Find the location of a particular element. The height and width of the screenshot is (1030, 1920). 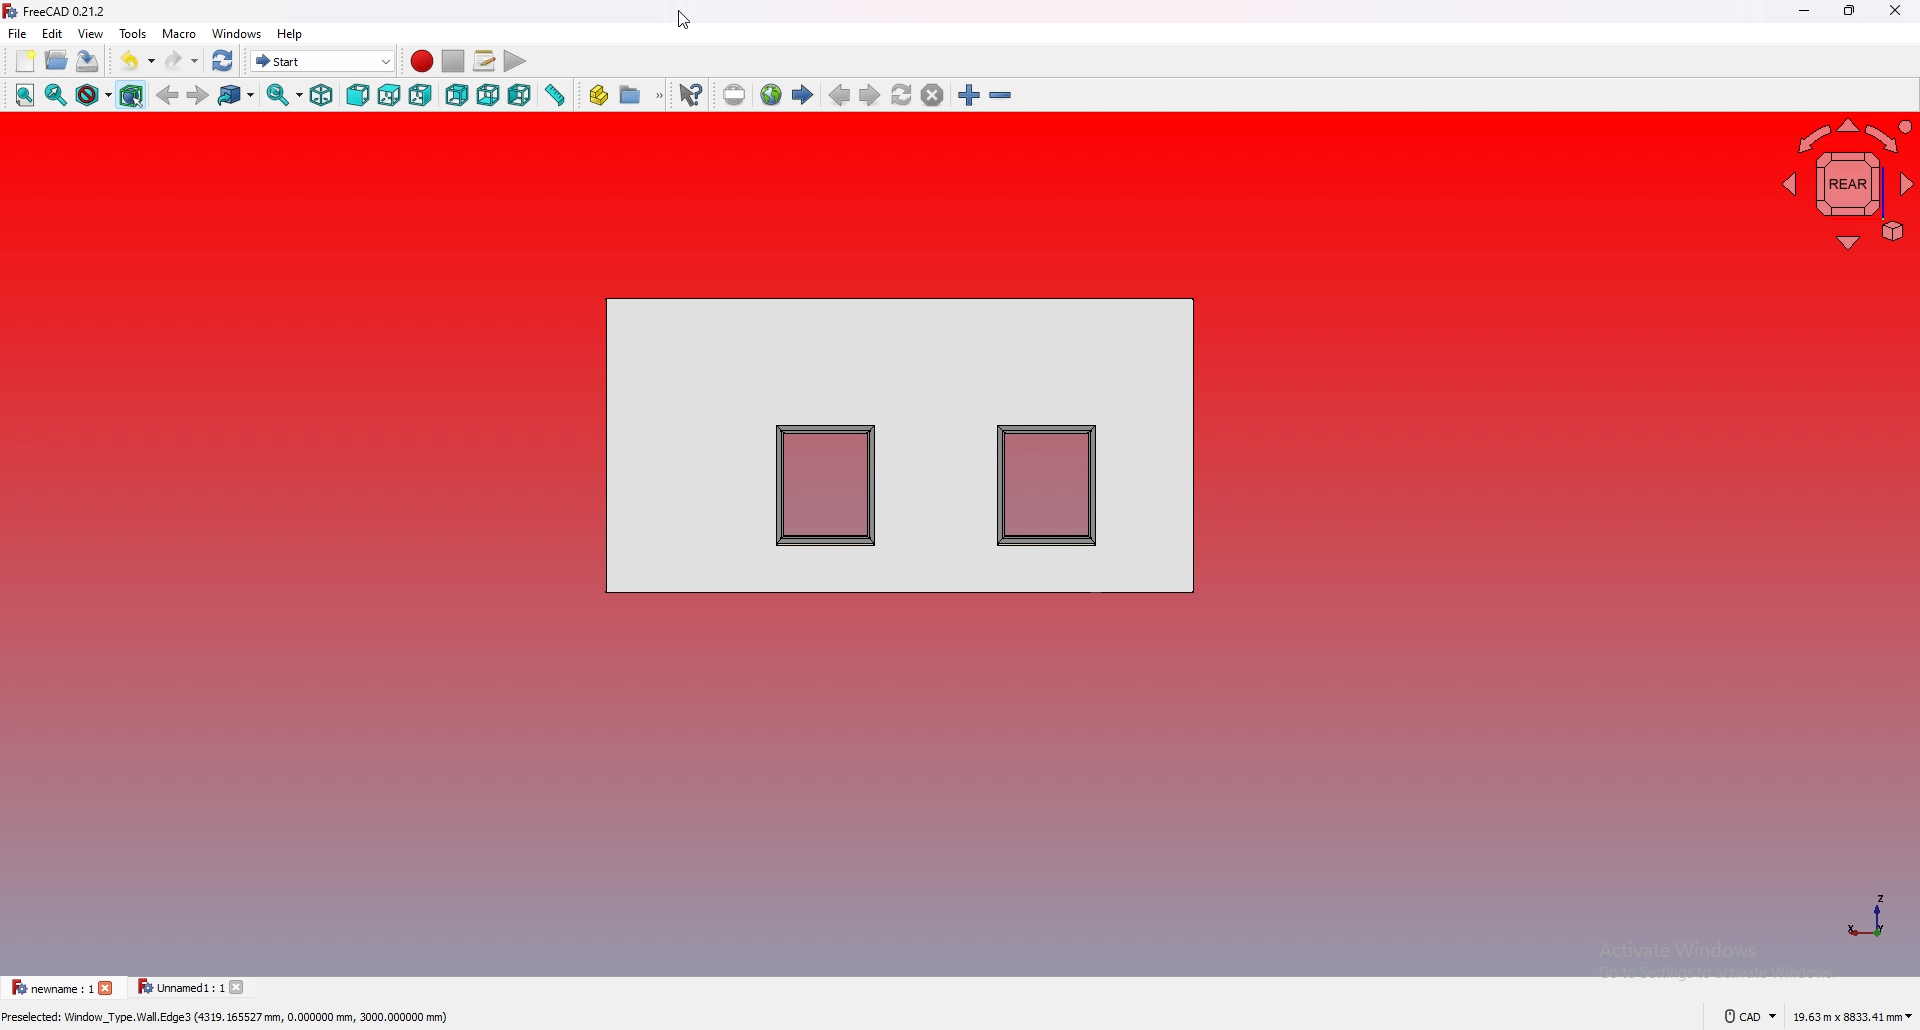

sync view is located at coordinates (284, 95).